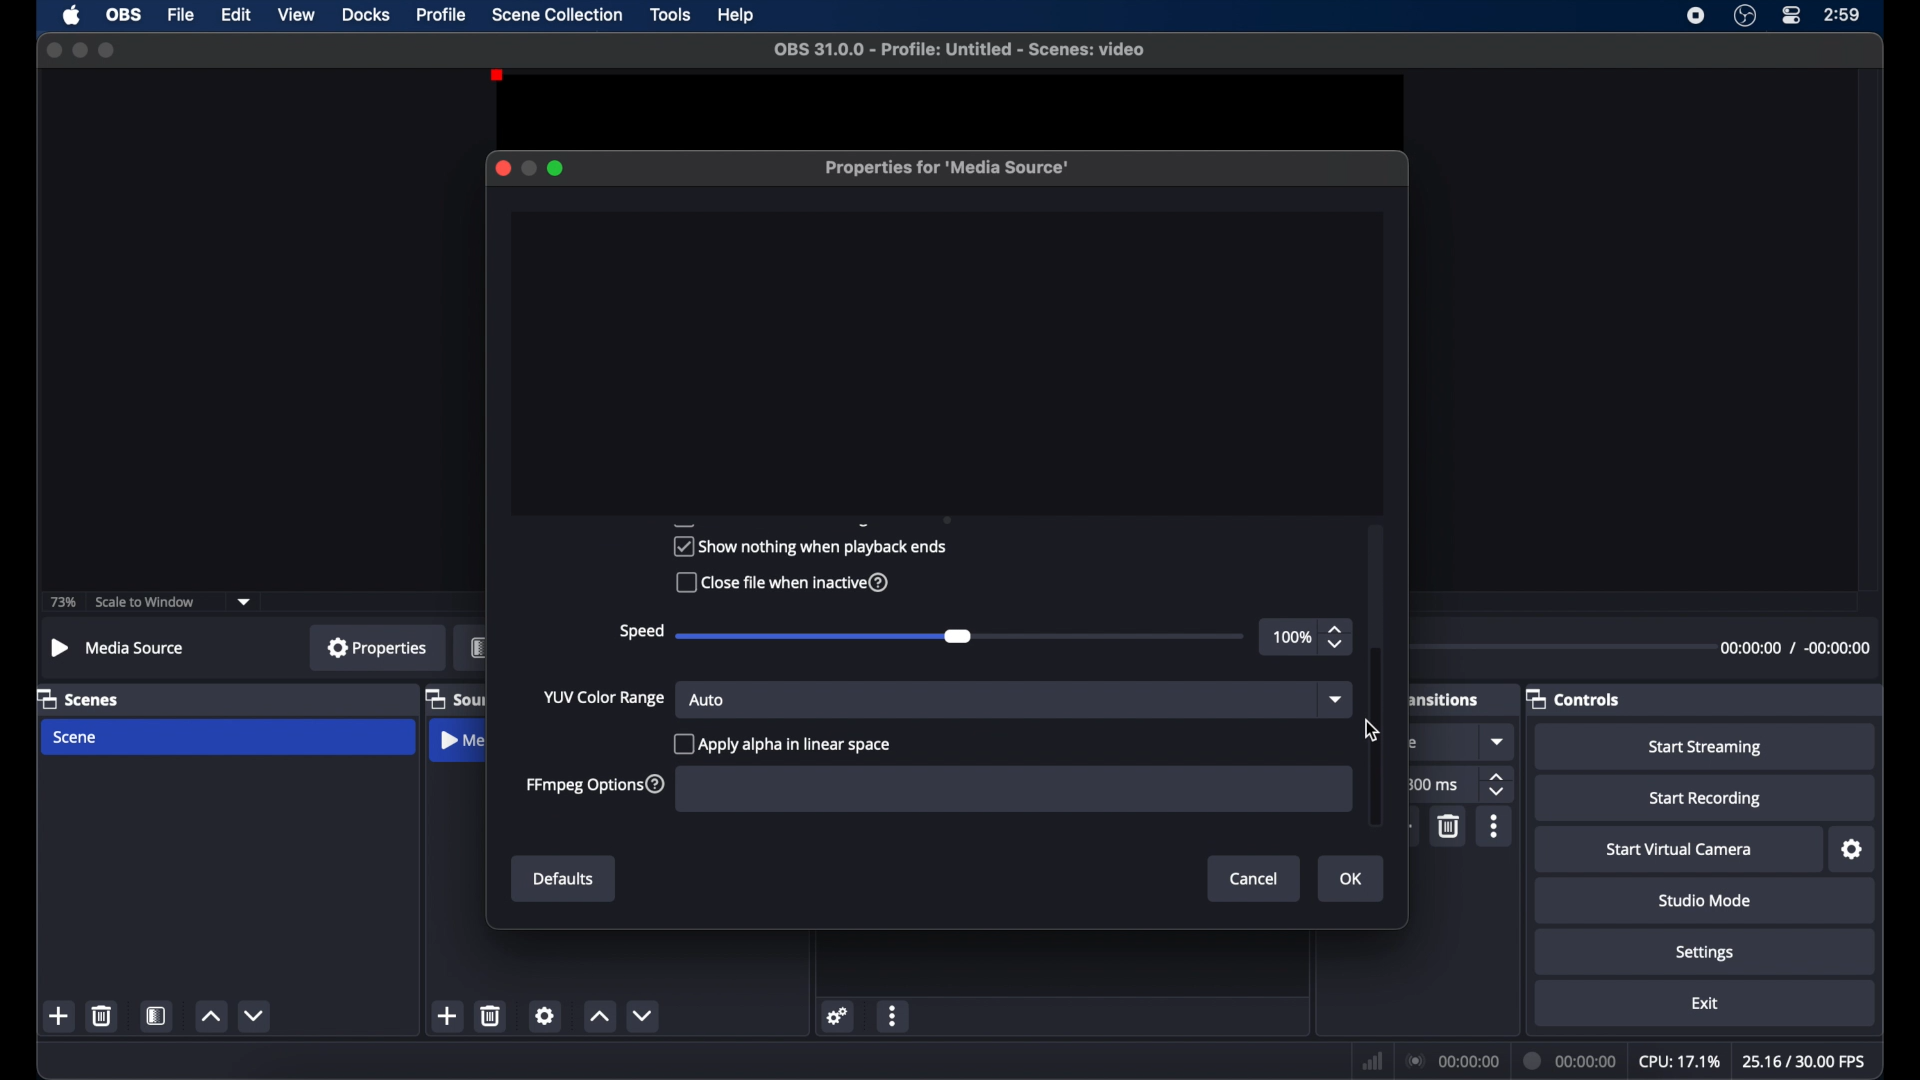  I want to click on increment, so click(599, 1017).